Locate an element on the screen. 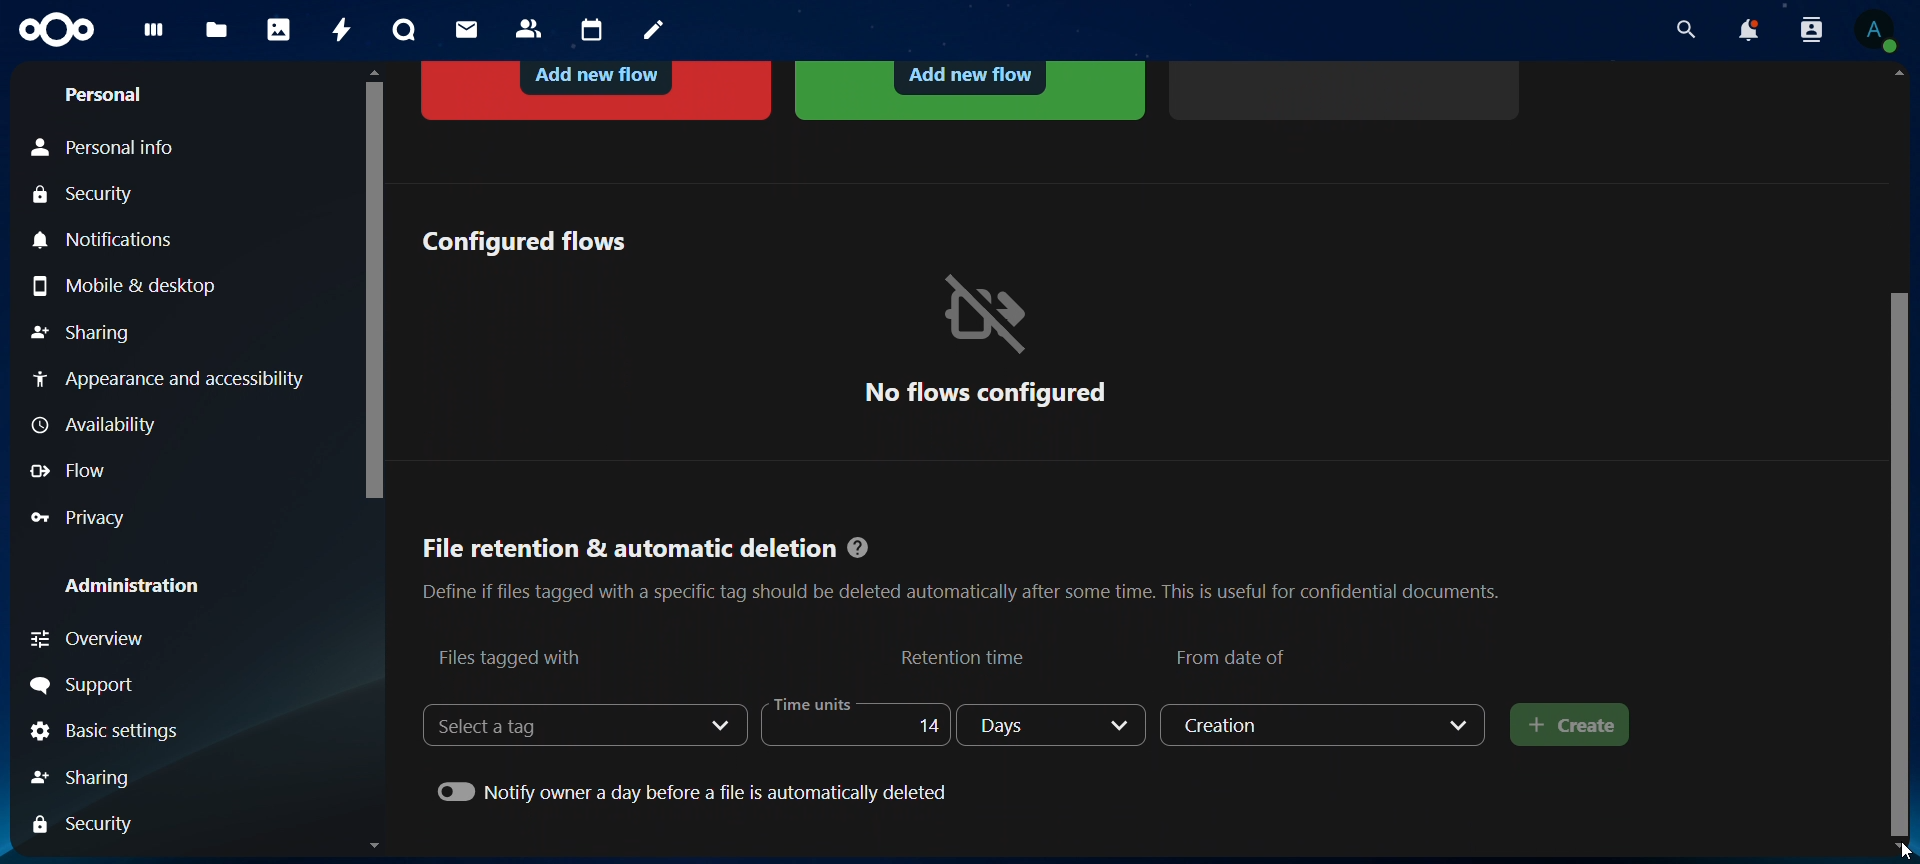 The image size is (1920, 864). notes is located at coordinates (657, 31).